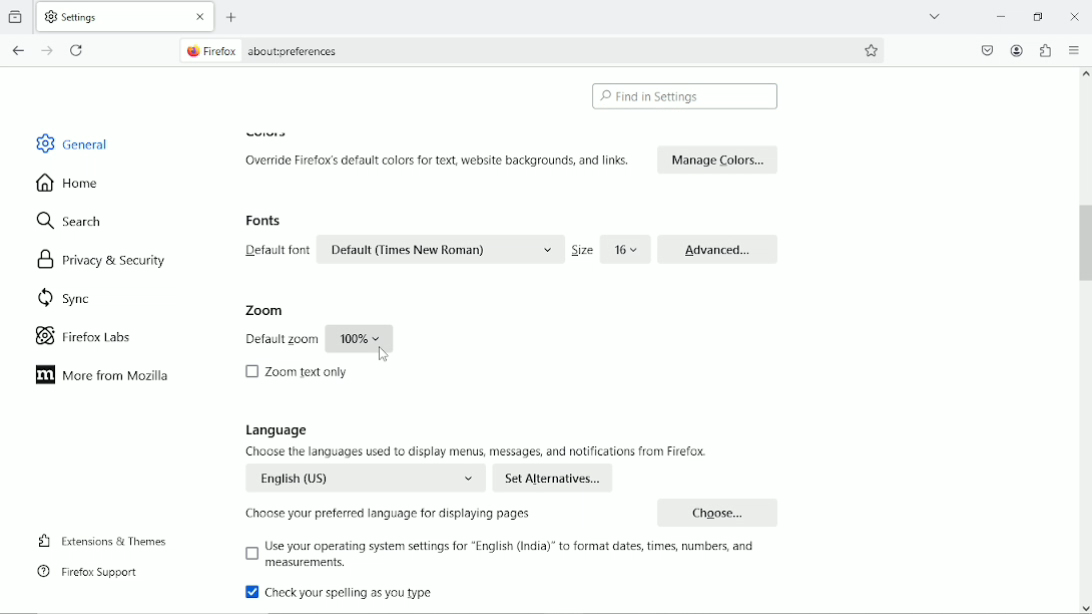 This screenshot has width=1092, height=614. I want to click on More from Mozilla, so click(103, 375).